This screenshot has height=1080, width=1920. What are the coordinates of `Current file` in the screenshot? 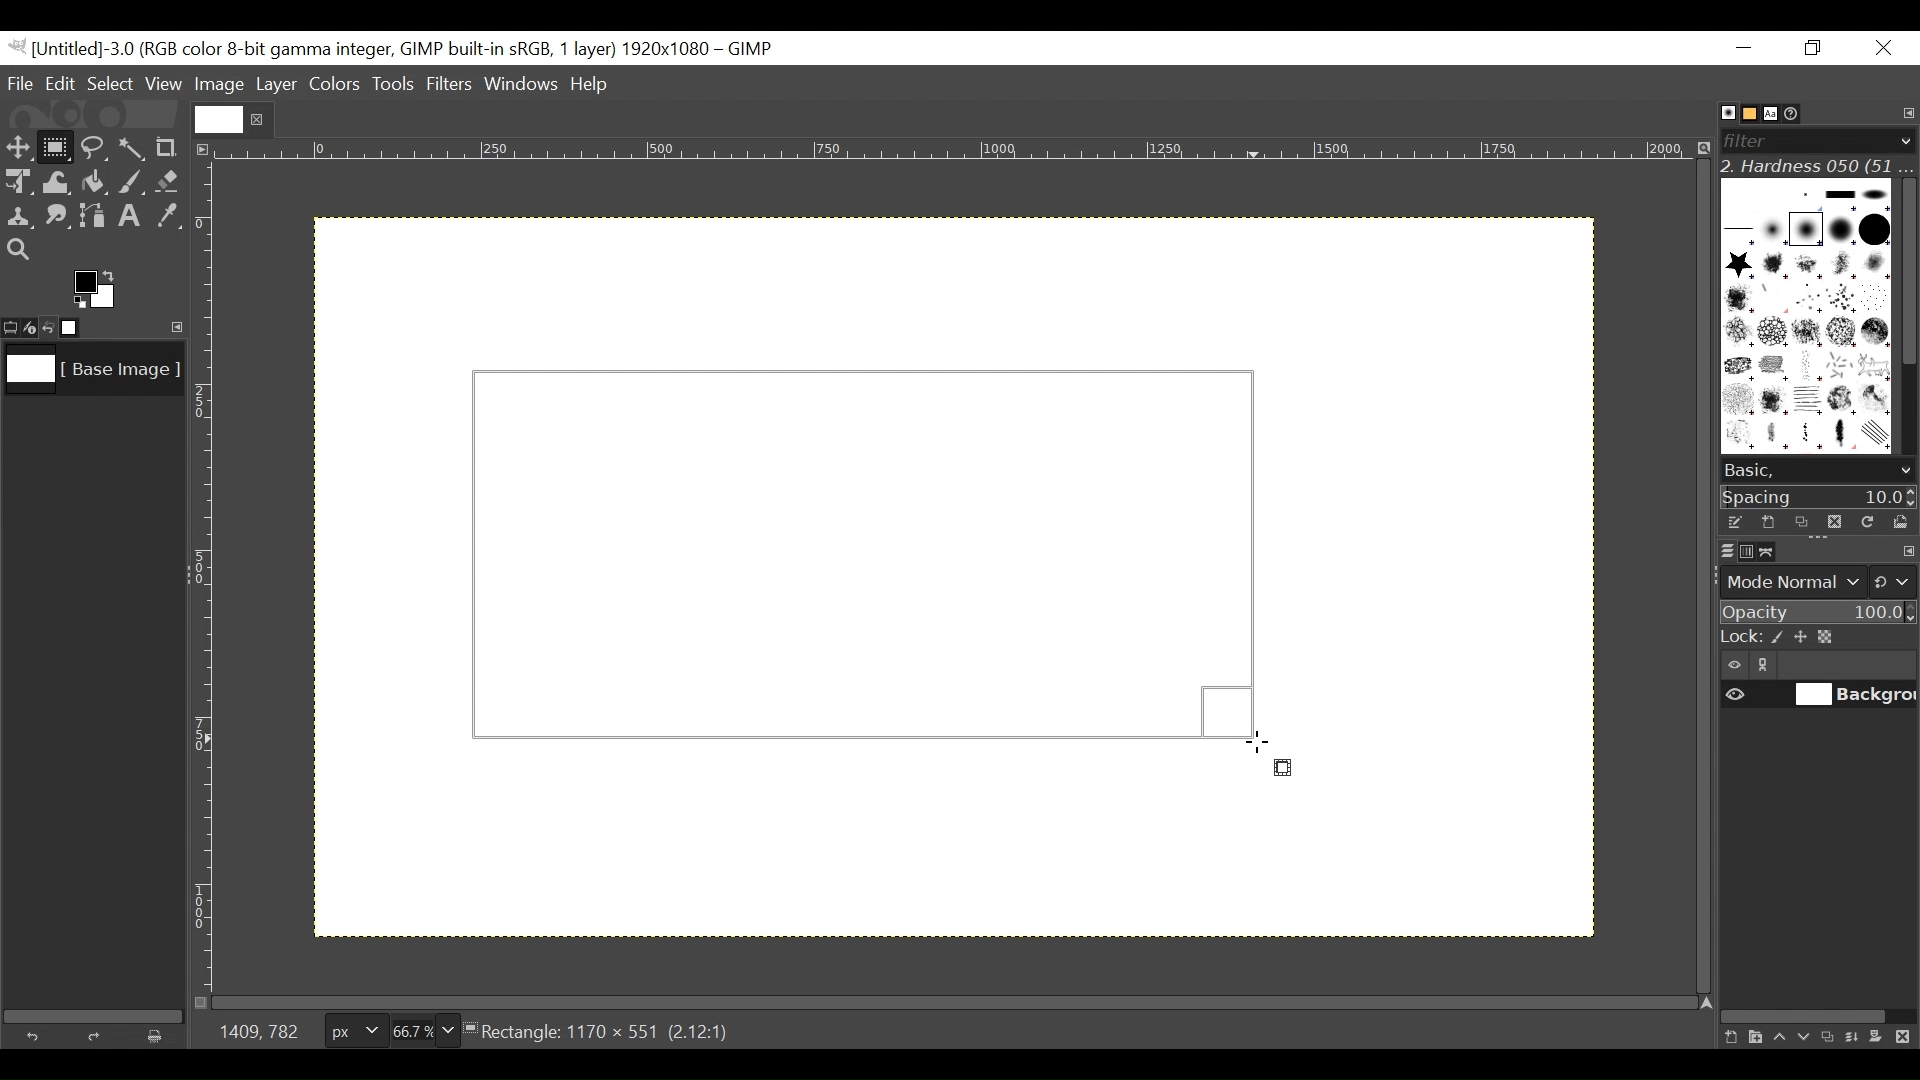 It's located at (220, 116).